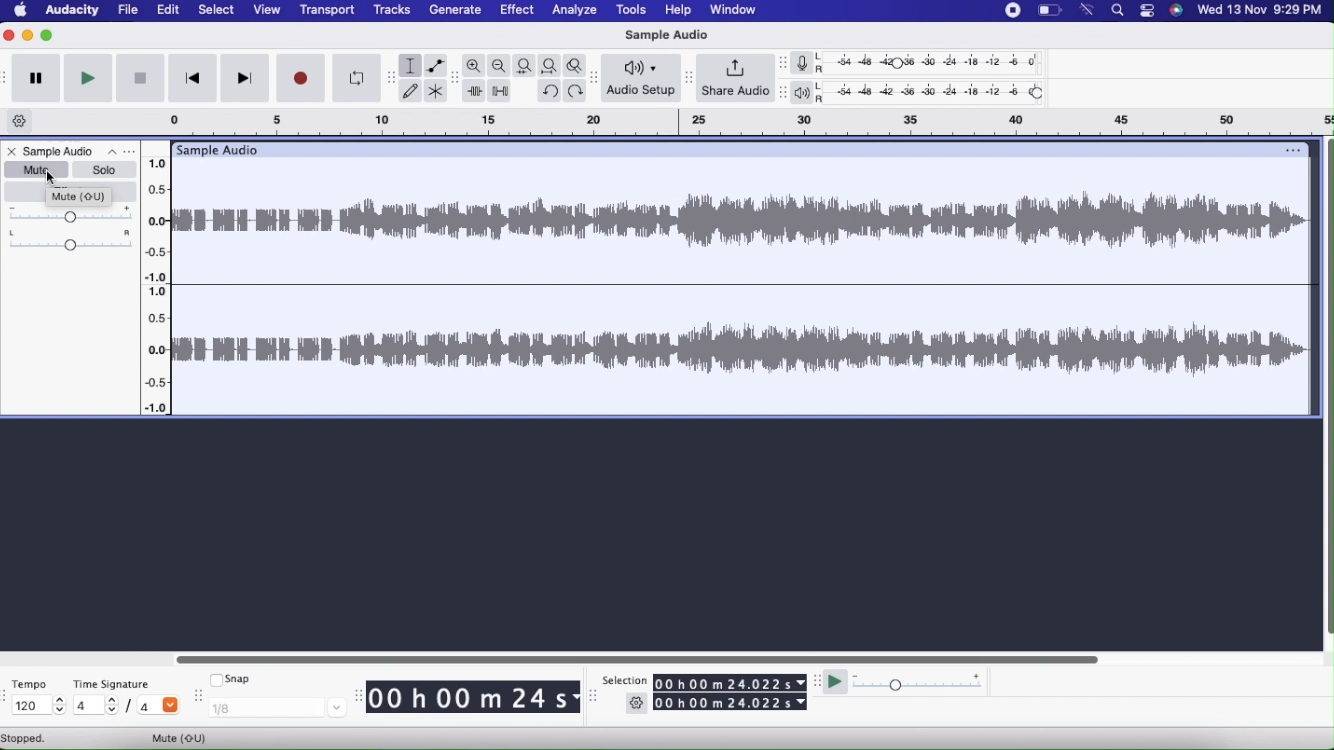  What do you see at coordinates (22, 121) in the screenshot?
I see `Timeline options` at bounding box center [22, 121].